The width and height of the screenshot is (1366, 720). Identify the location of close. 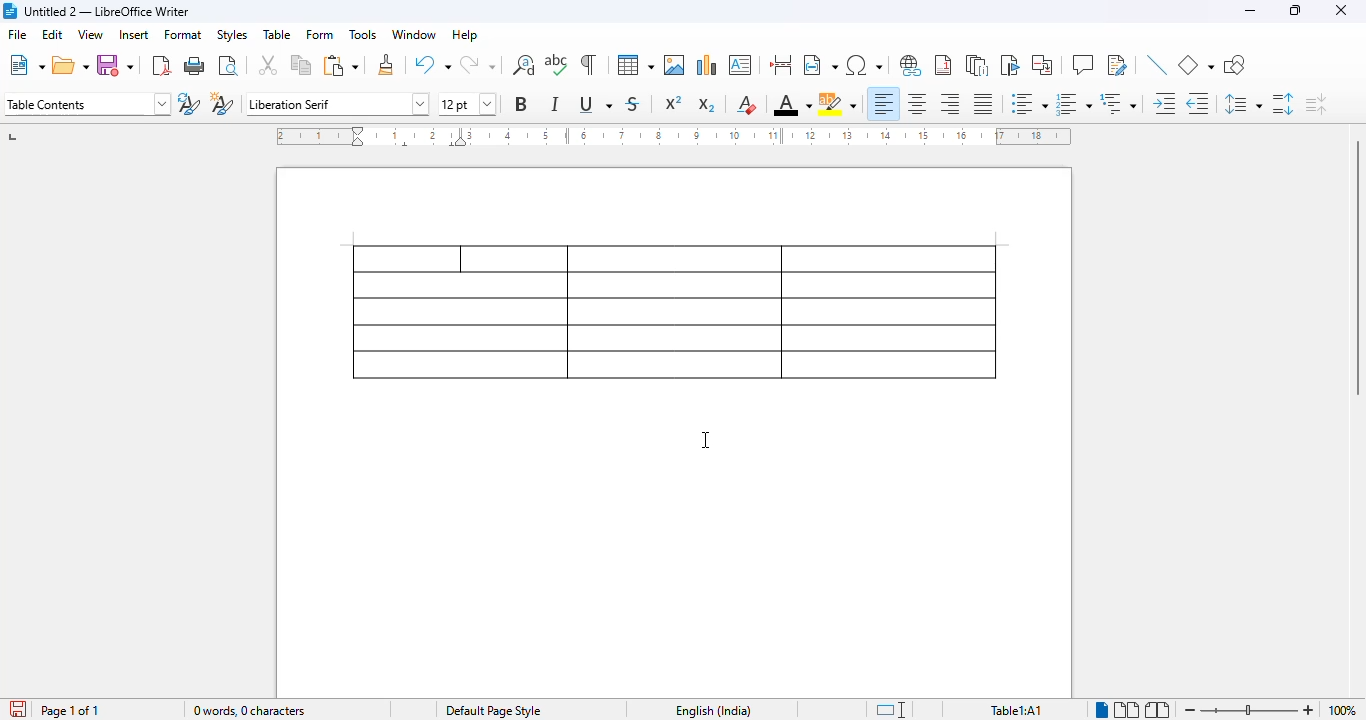
(1342, 11).